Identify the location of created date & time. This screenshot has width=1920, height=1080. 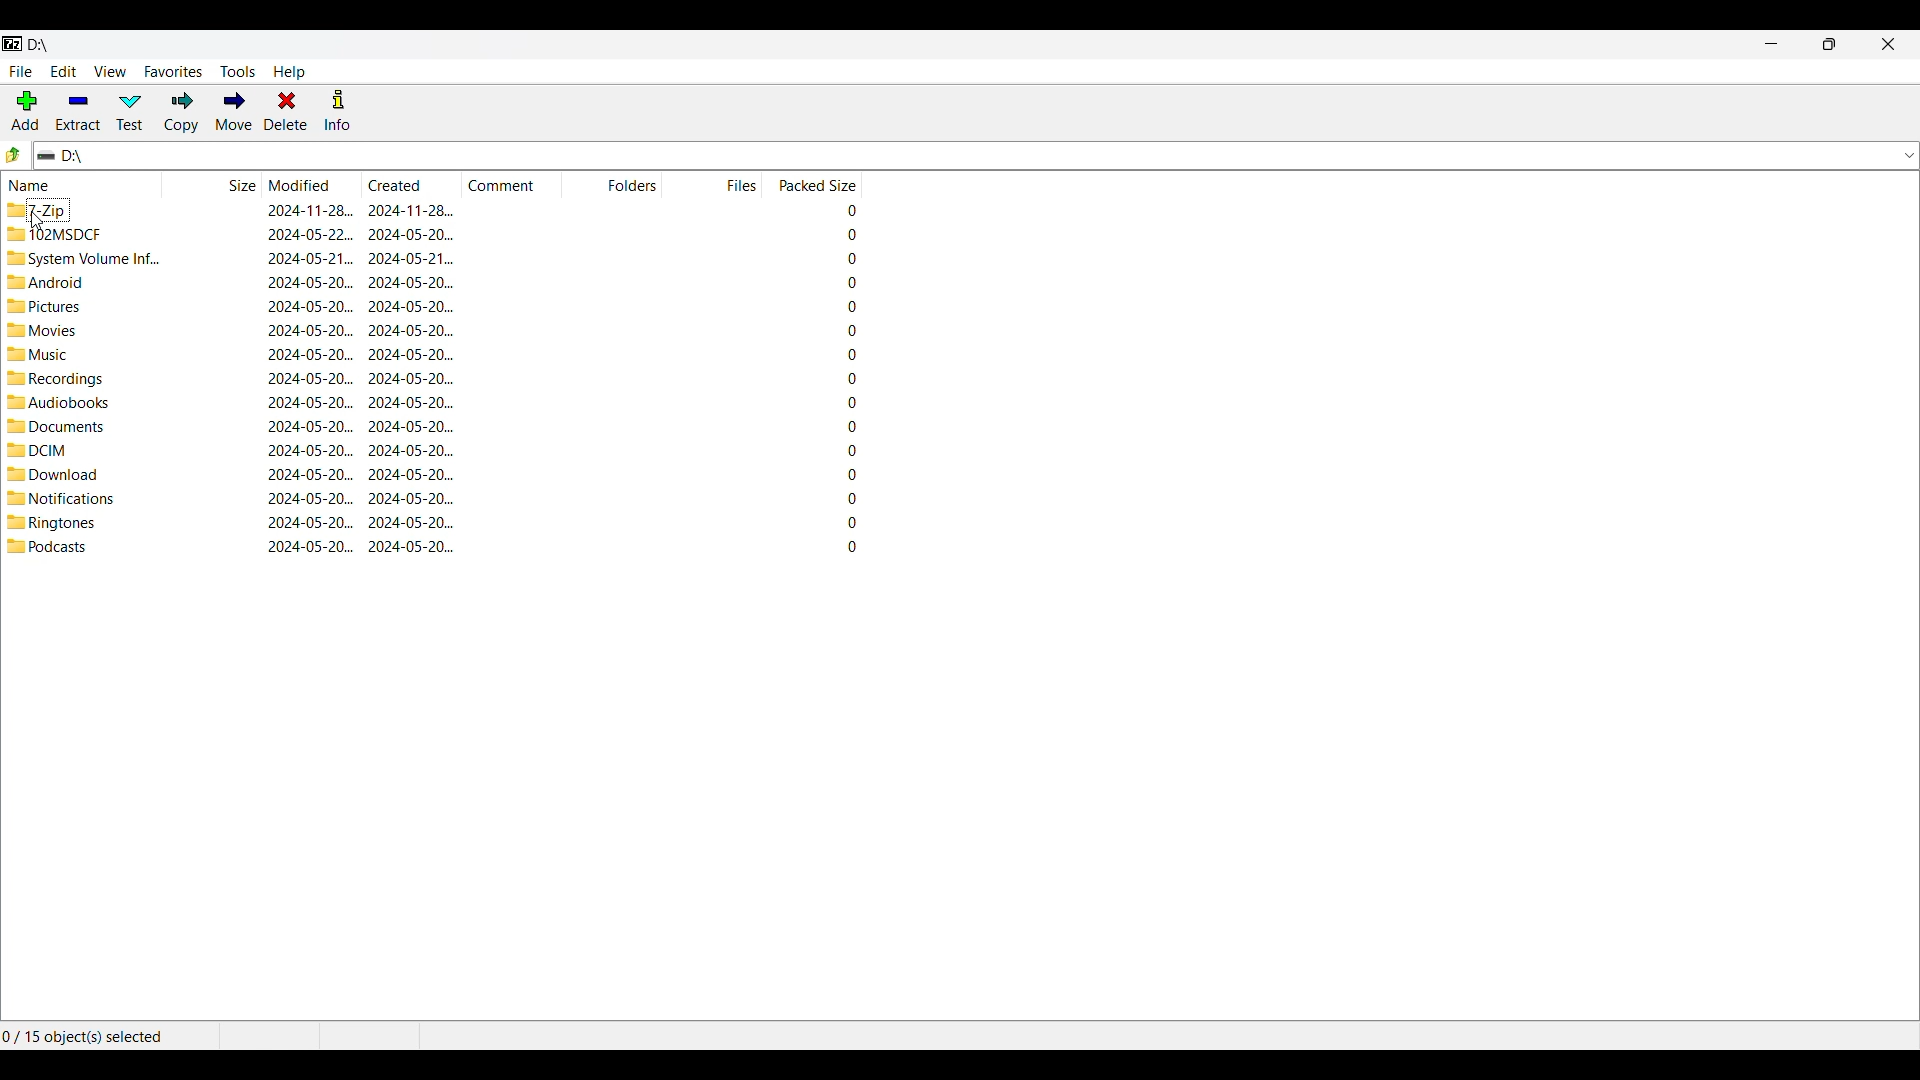
(410, 210).